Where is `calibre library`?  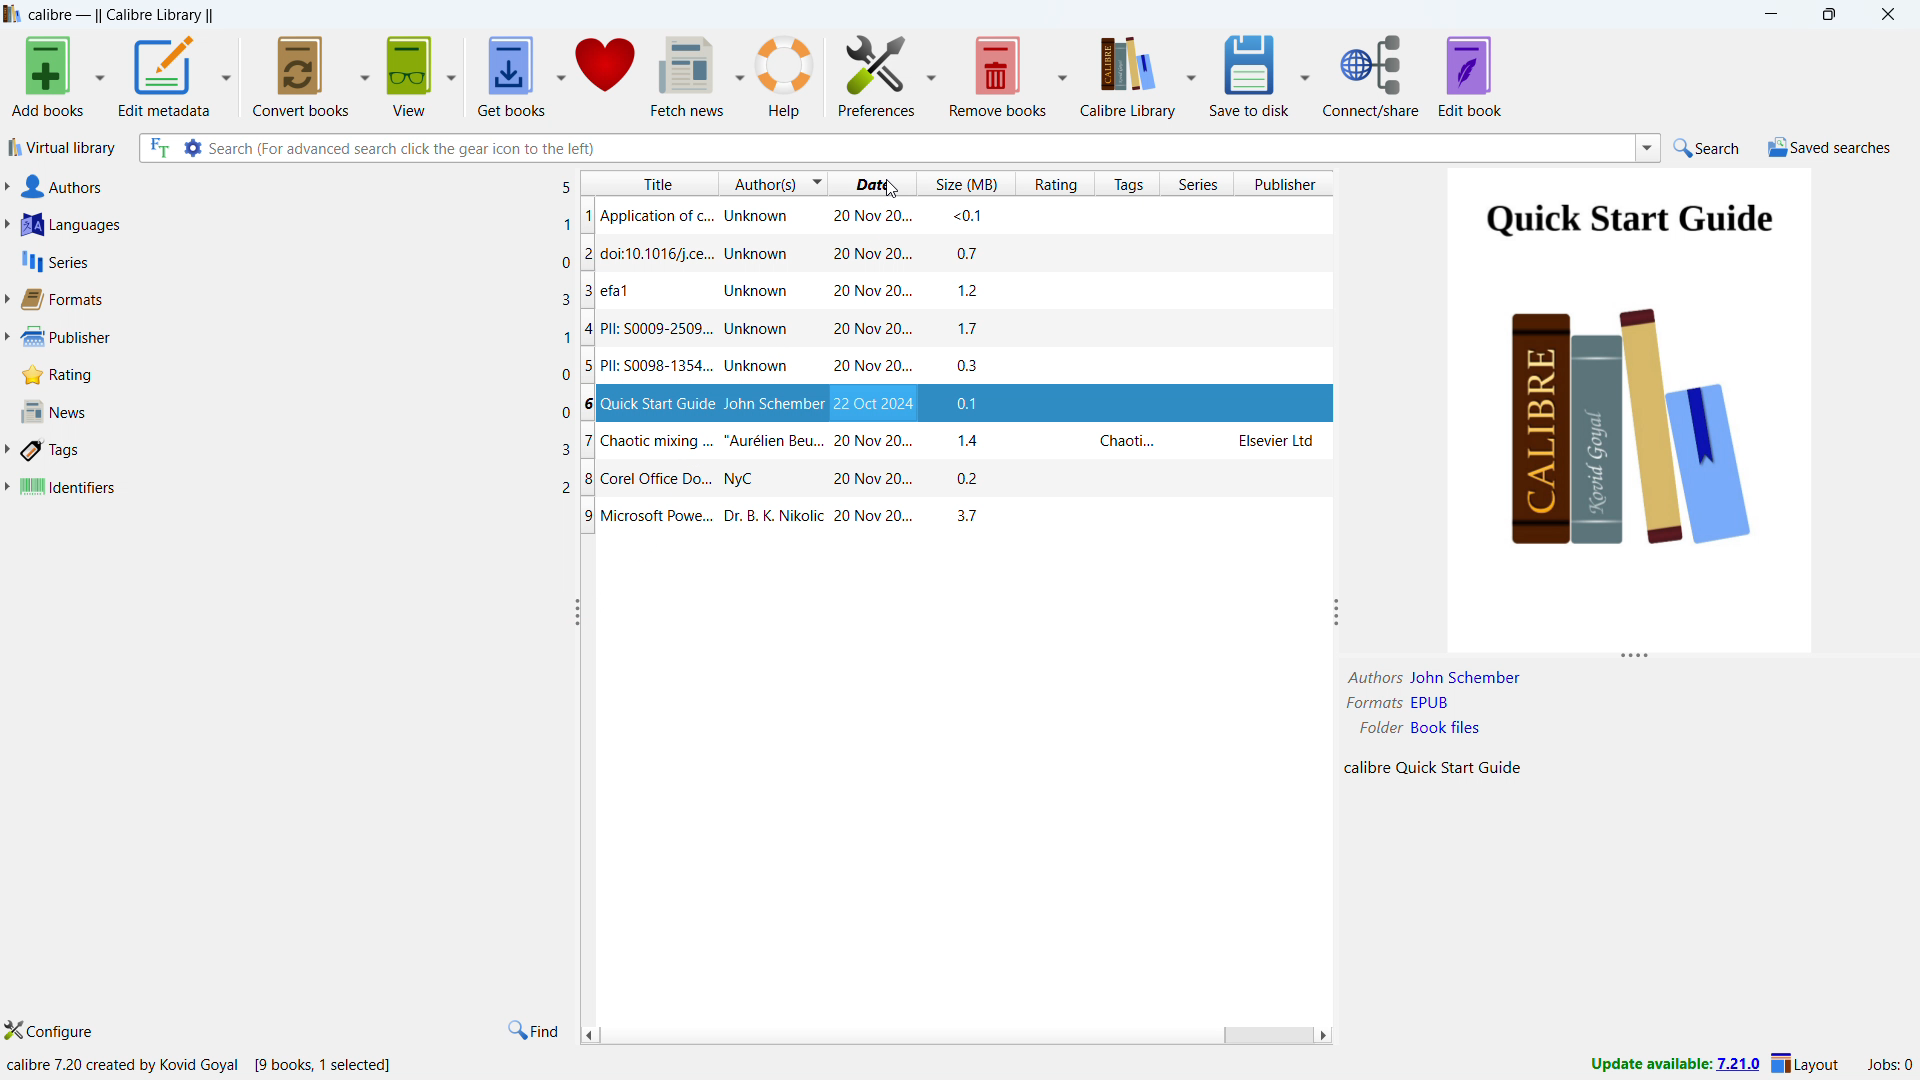
calibre library is located at coordinates (1127, 73).